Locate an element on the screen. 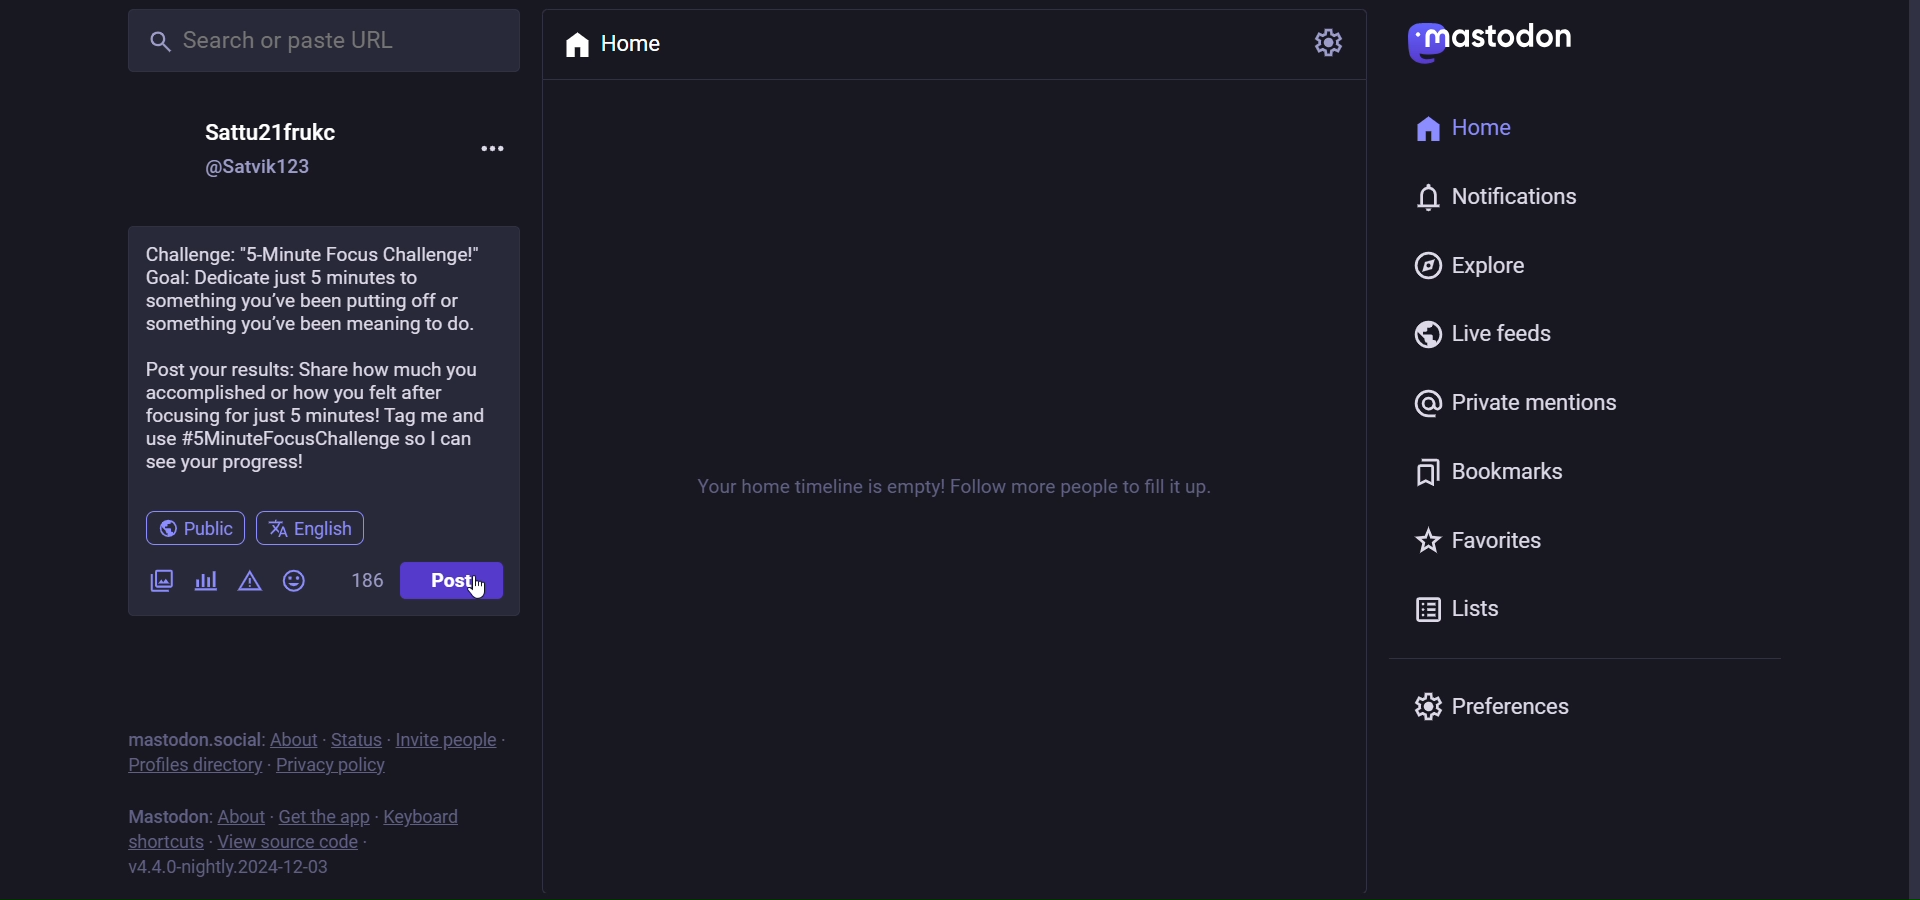 The width and height of the screenshot is (1920, 900). source code is located at coordinates (290, 842).